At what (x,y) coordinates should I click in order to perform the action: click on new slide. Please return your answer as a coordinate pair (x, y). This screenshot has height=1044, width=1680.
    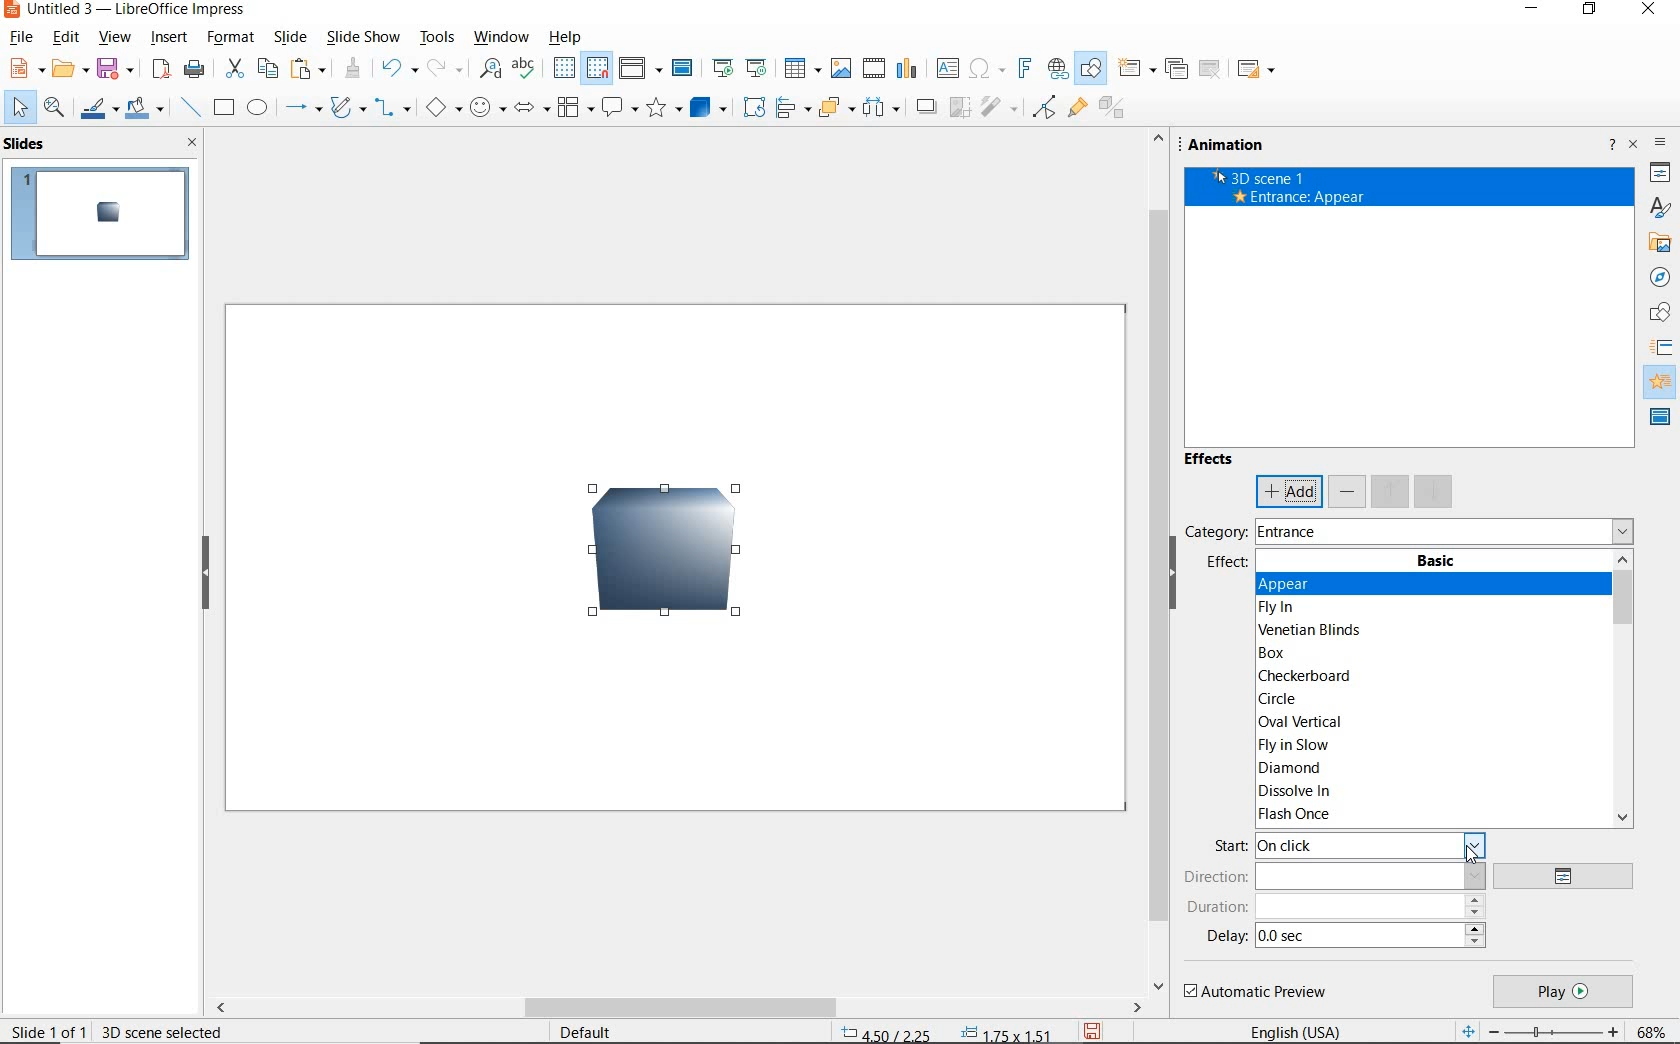
    Looking at the image, I should click on (1136, 70).